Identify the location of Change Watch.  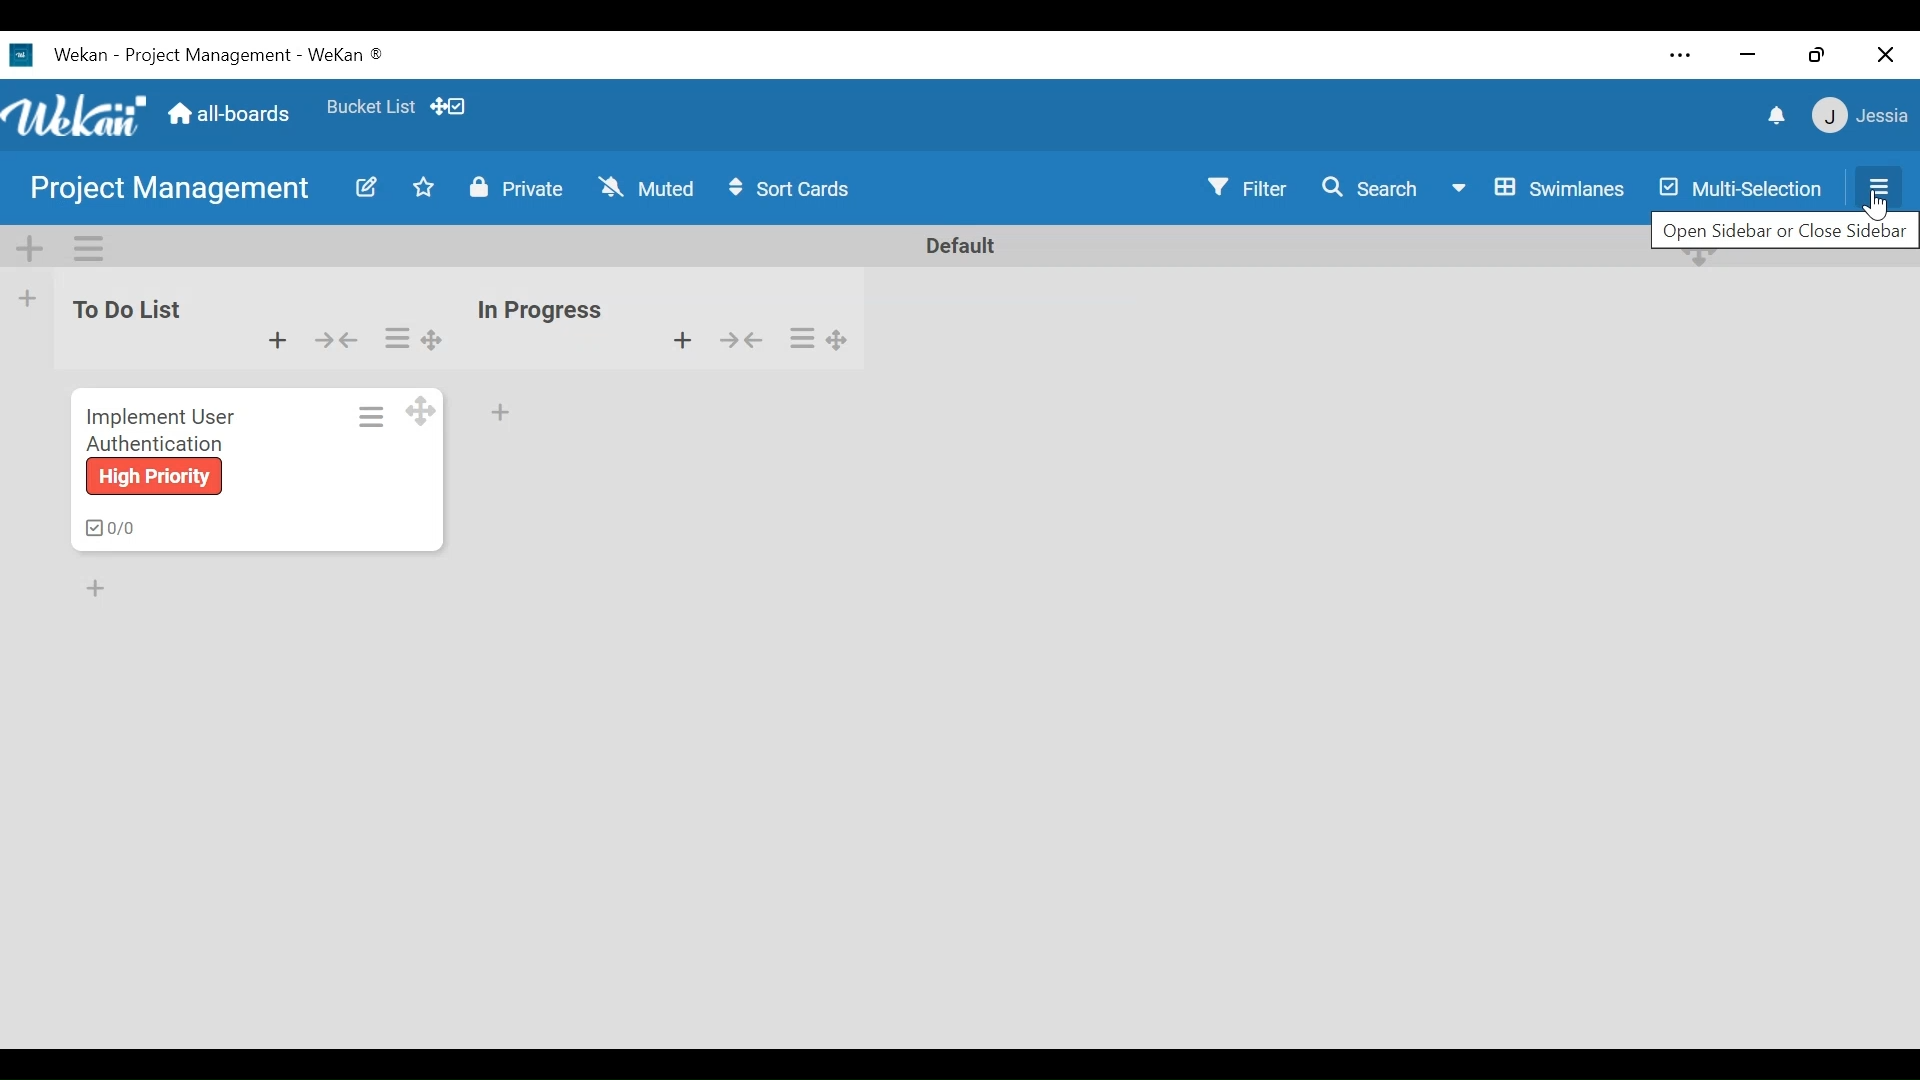
(647, 186).